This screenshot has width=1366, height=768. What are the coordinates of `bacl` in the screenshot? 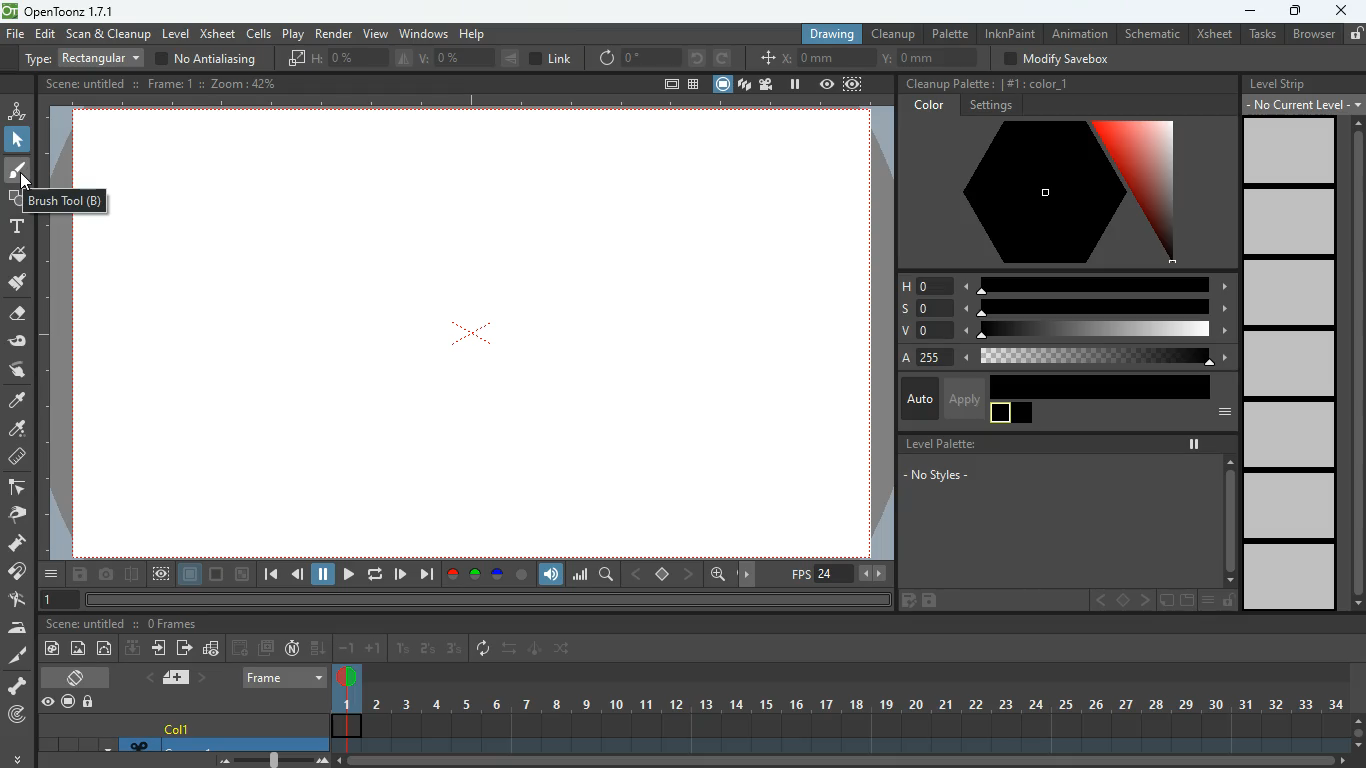 It's located at (697, 58).